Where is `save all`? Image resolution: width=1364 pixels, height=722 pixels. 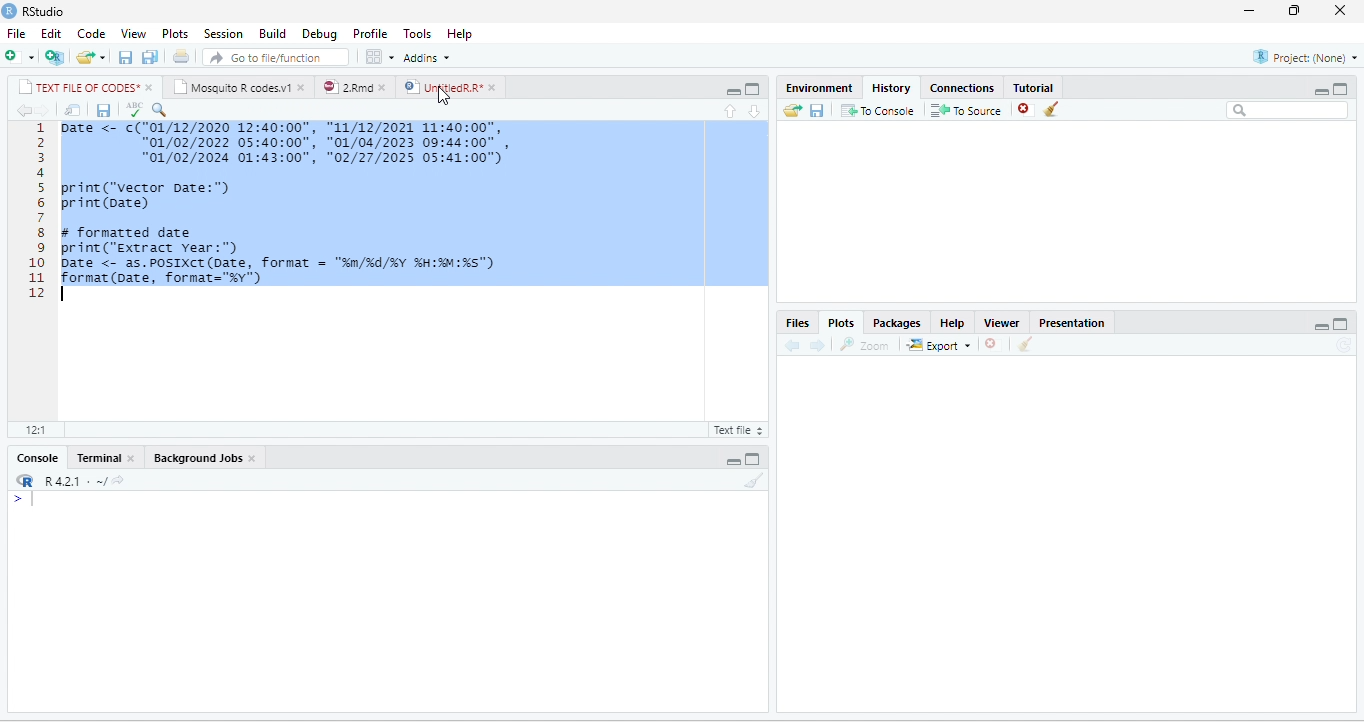 save all is located at coordinates (149, 56).